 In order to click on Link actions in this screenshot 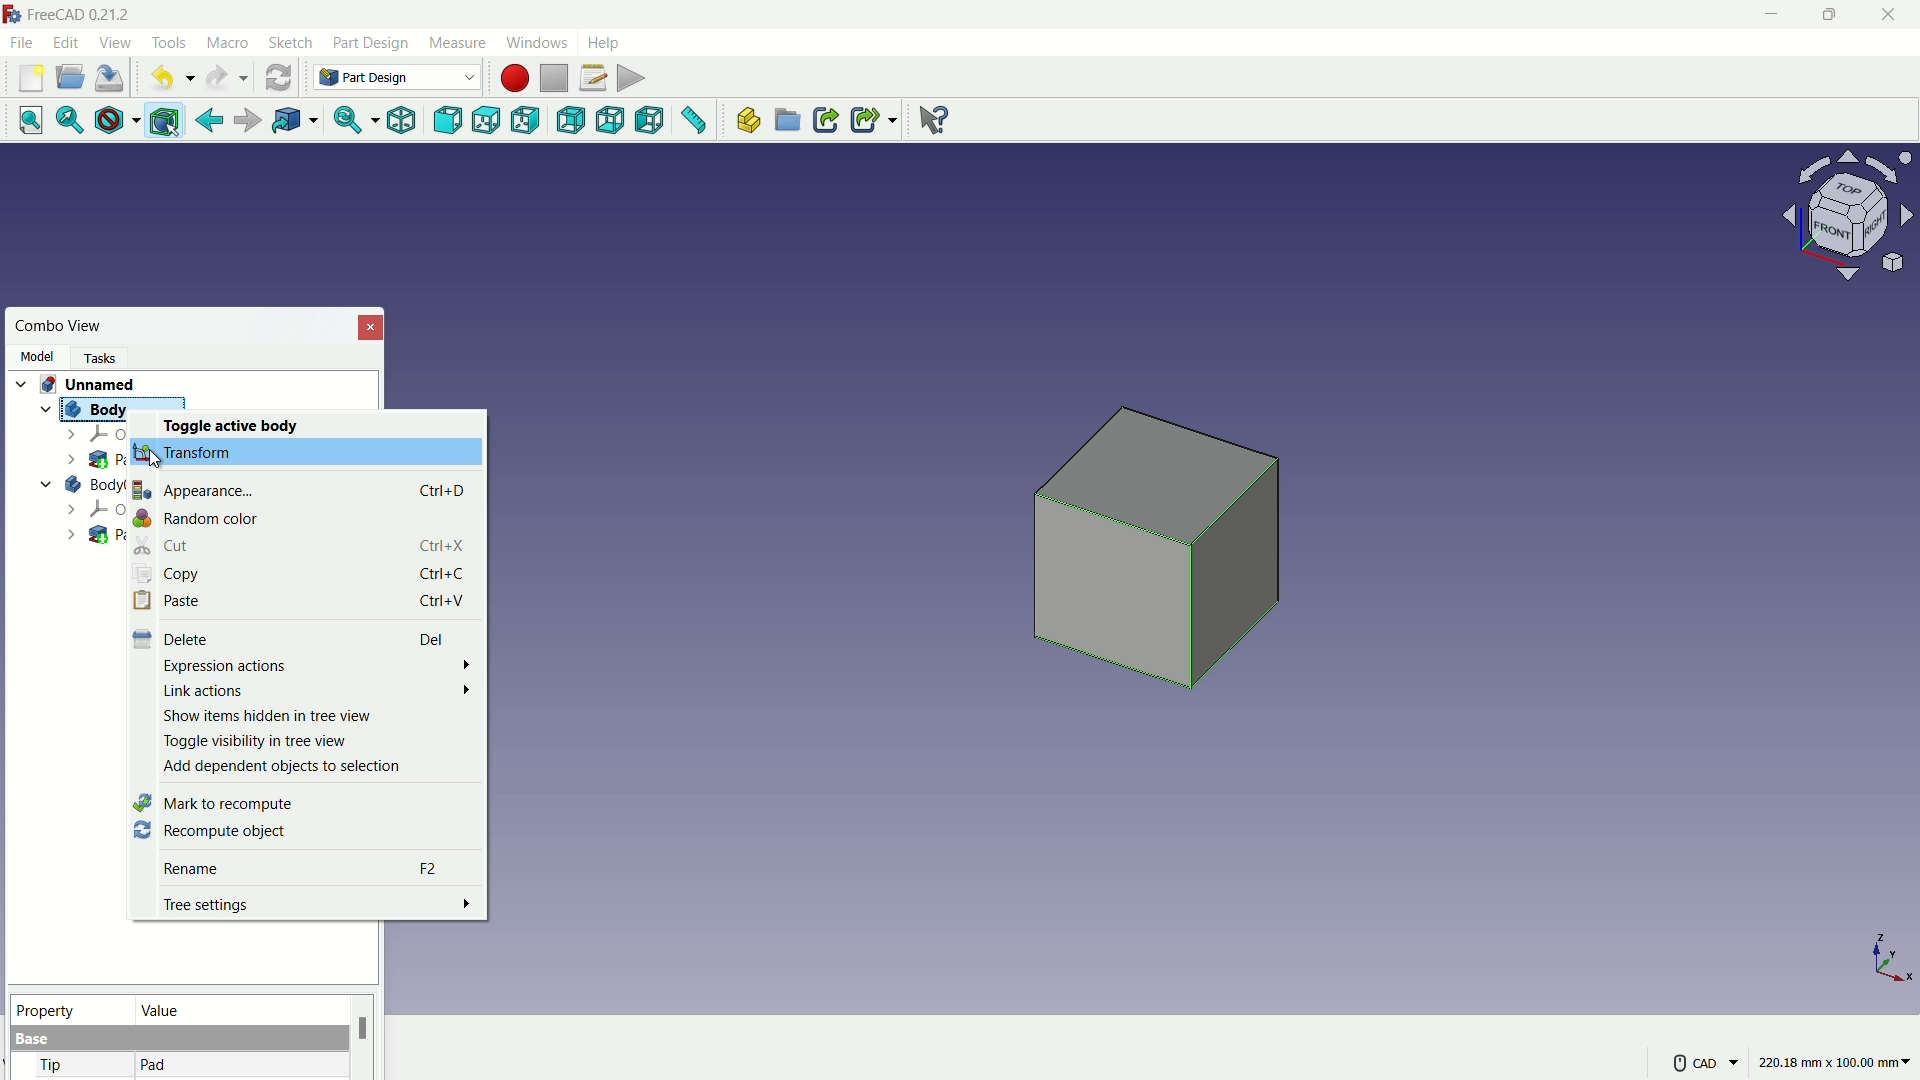, I will do `click(318, 690)`.